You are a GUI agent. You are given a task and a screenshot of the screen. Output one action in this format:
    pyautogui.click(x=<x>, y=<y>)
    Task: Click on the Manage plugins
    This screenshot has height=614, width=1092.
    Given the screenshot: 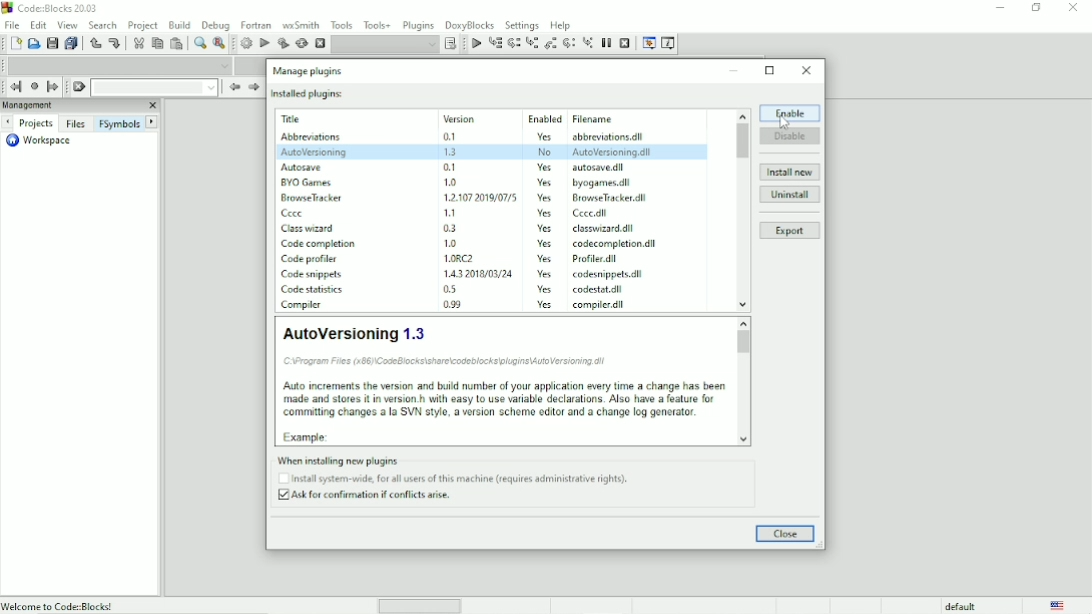 What is the action you would take?
    pyautogui.click(x=310, y=71)
    